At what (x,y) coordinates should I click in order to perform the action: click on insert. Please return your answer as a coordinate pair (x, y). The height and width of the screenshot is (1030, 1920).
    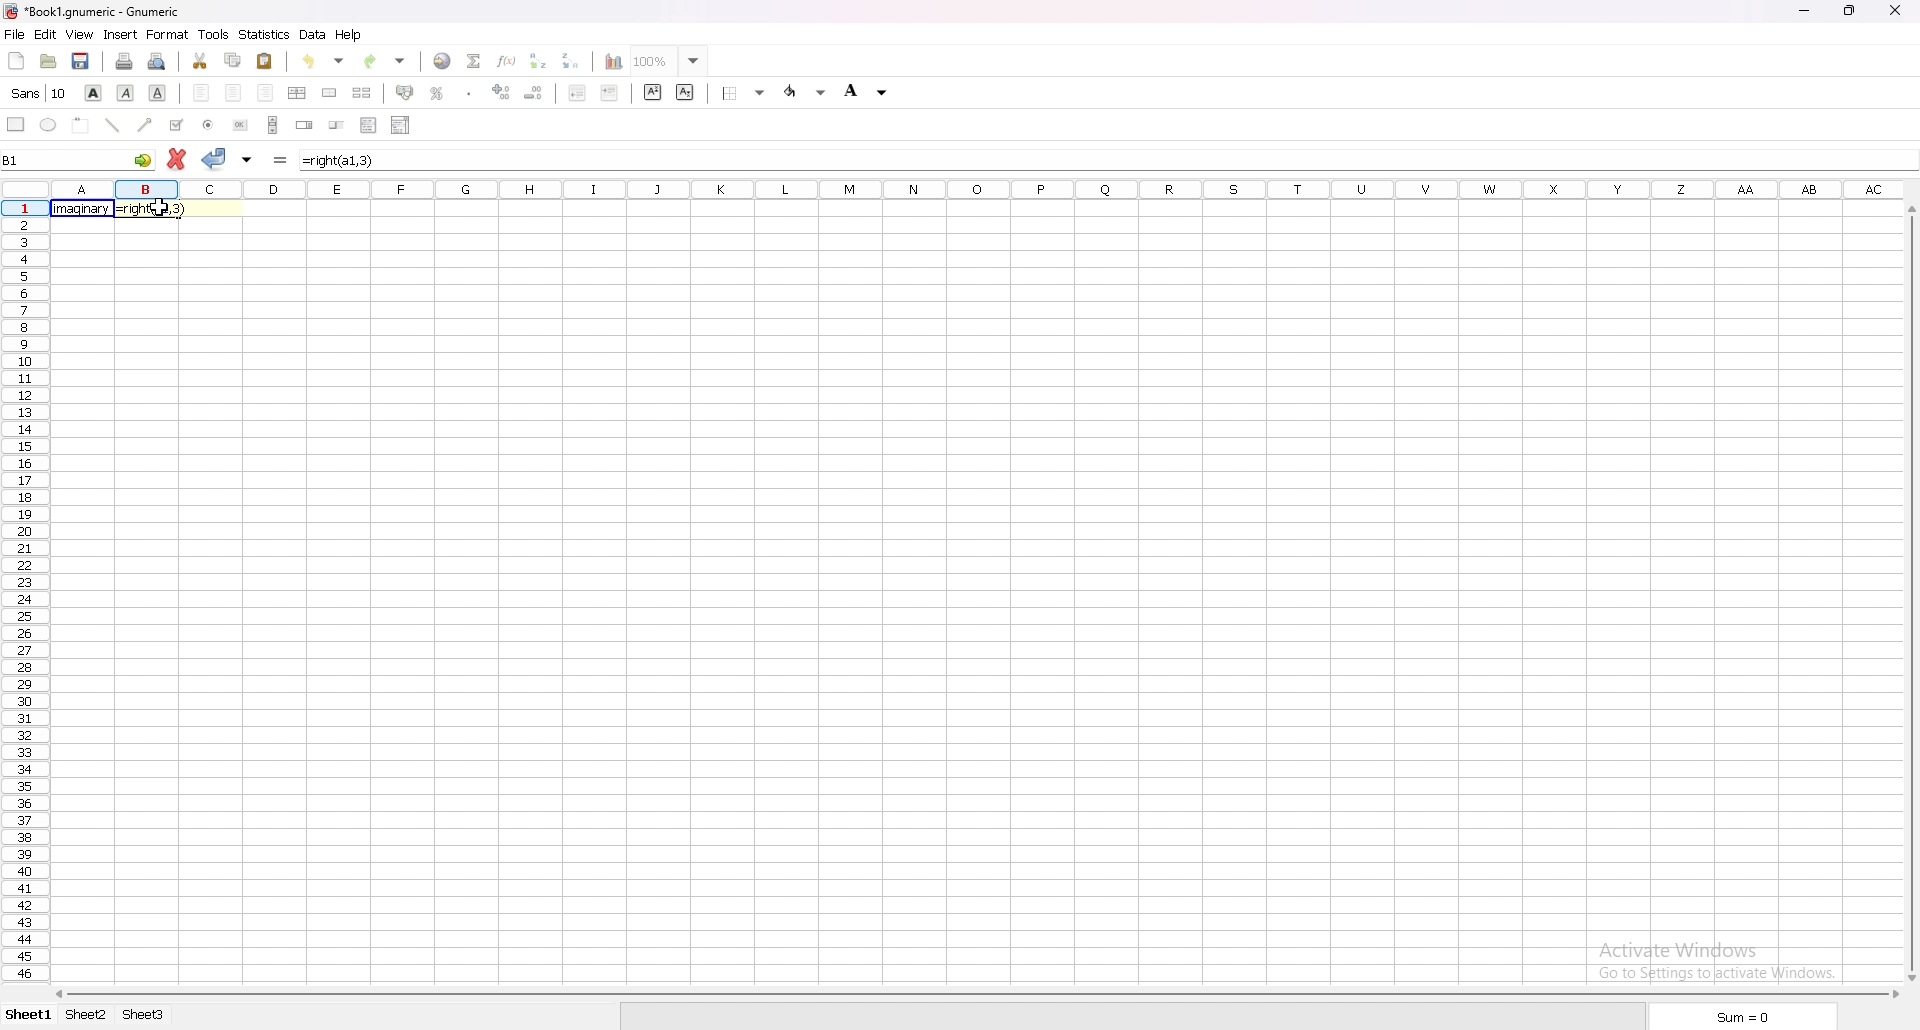
    Looking at the image, I should click on (121, 35).